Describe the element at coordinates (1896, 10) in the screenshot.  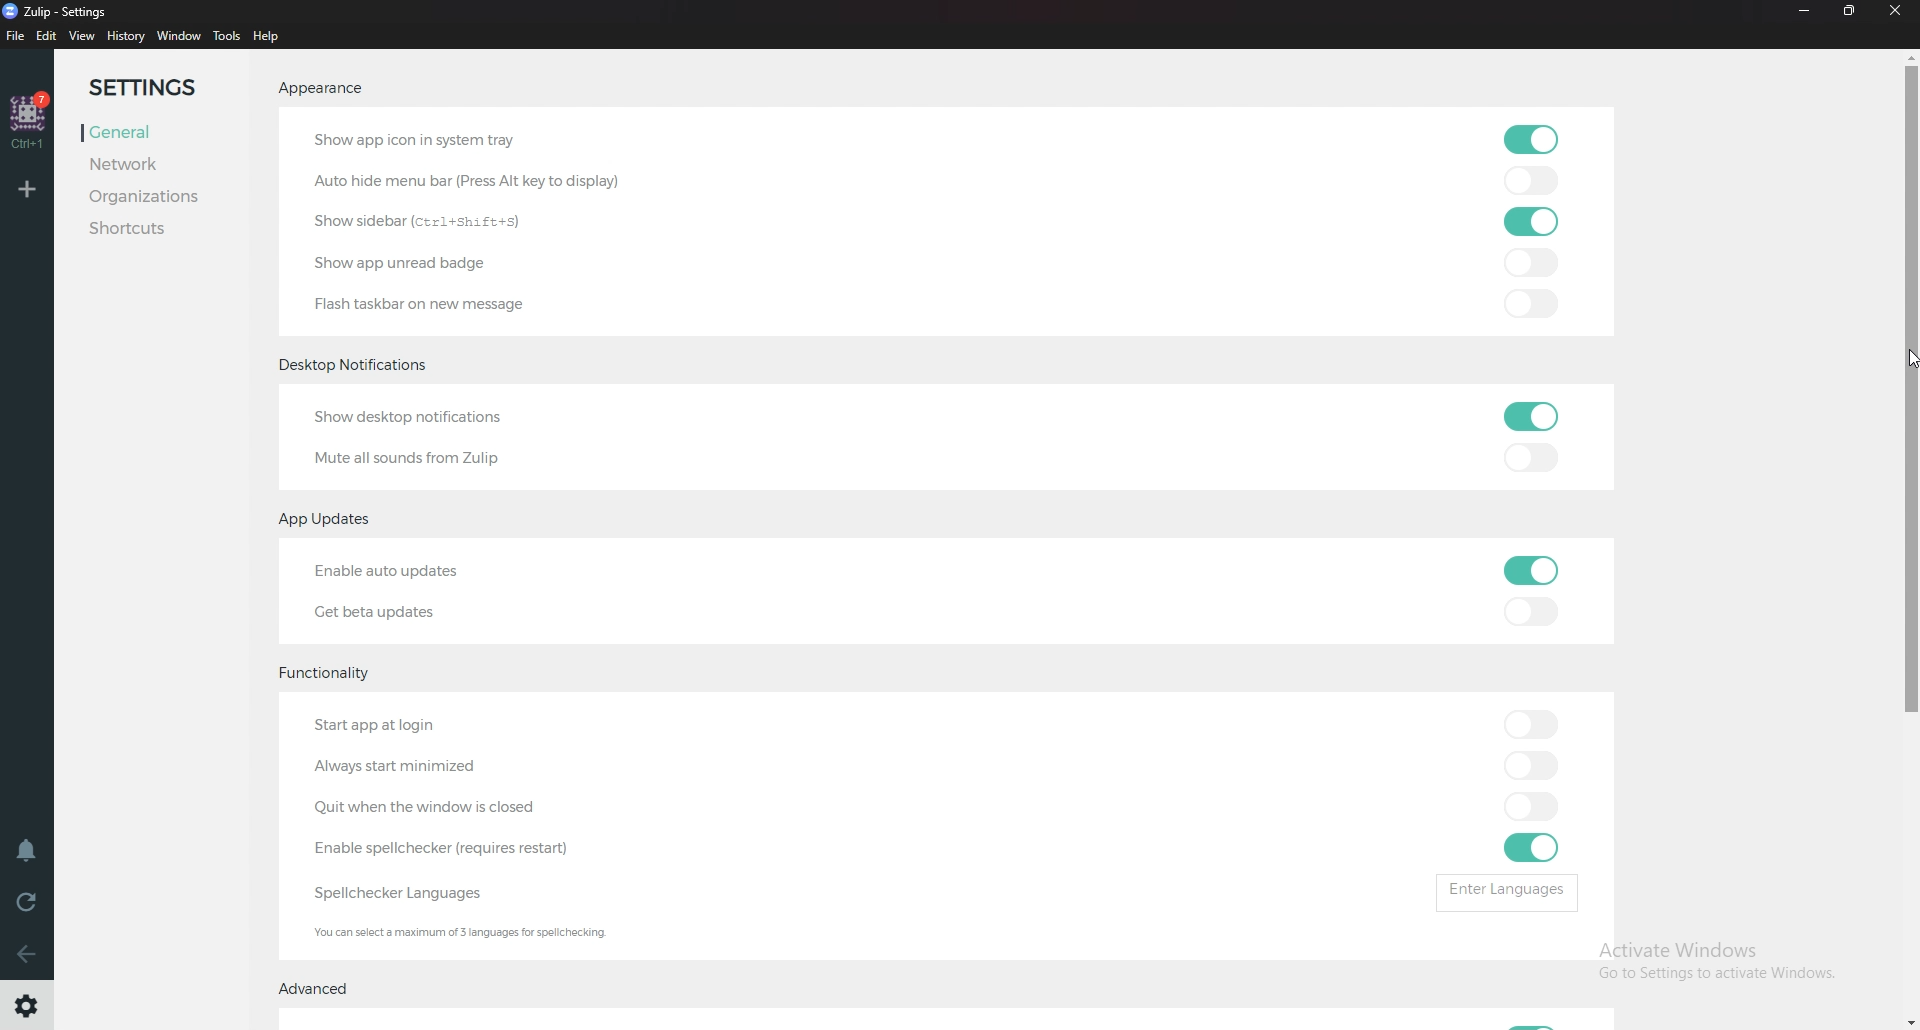
I see `Close` at that location.